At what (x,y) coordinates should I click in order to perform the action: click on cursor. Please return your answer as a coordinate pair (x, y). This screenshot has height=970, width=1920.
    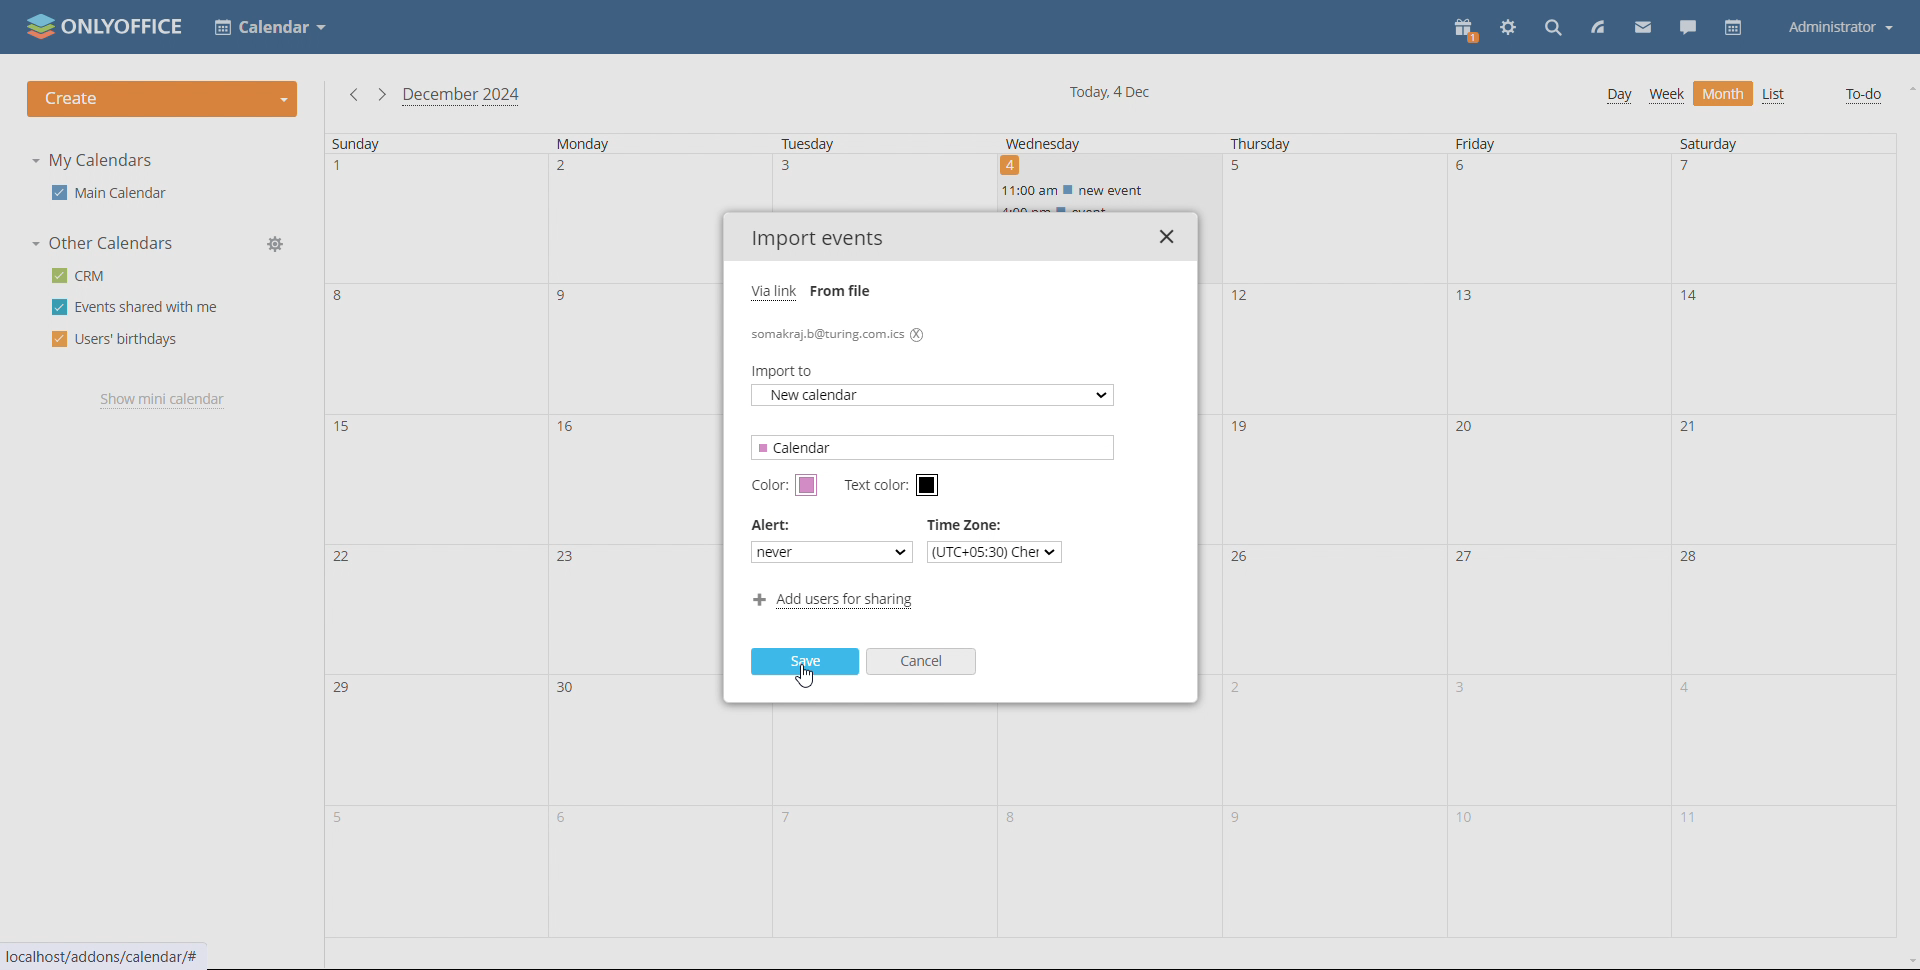
    Looking at the image, I should click on (812, 682).